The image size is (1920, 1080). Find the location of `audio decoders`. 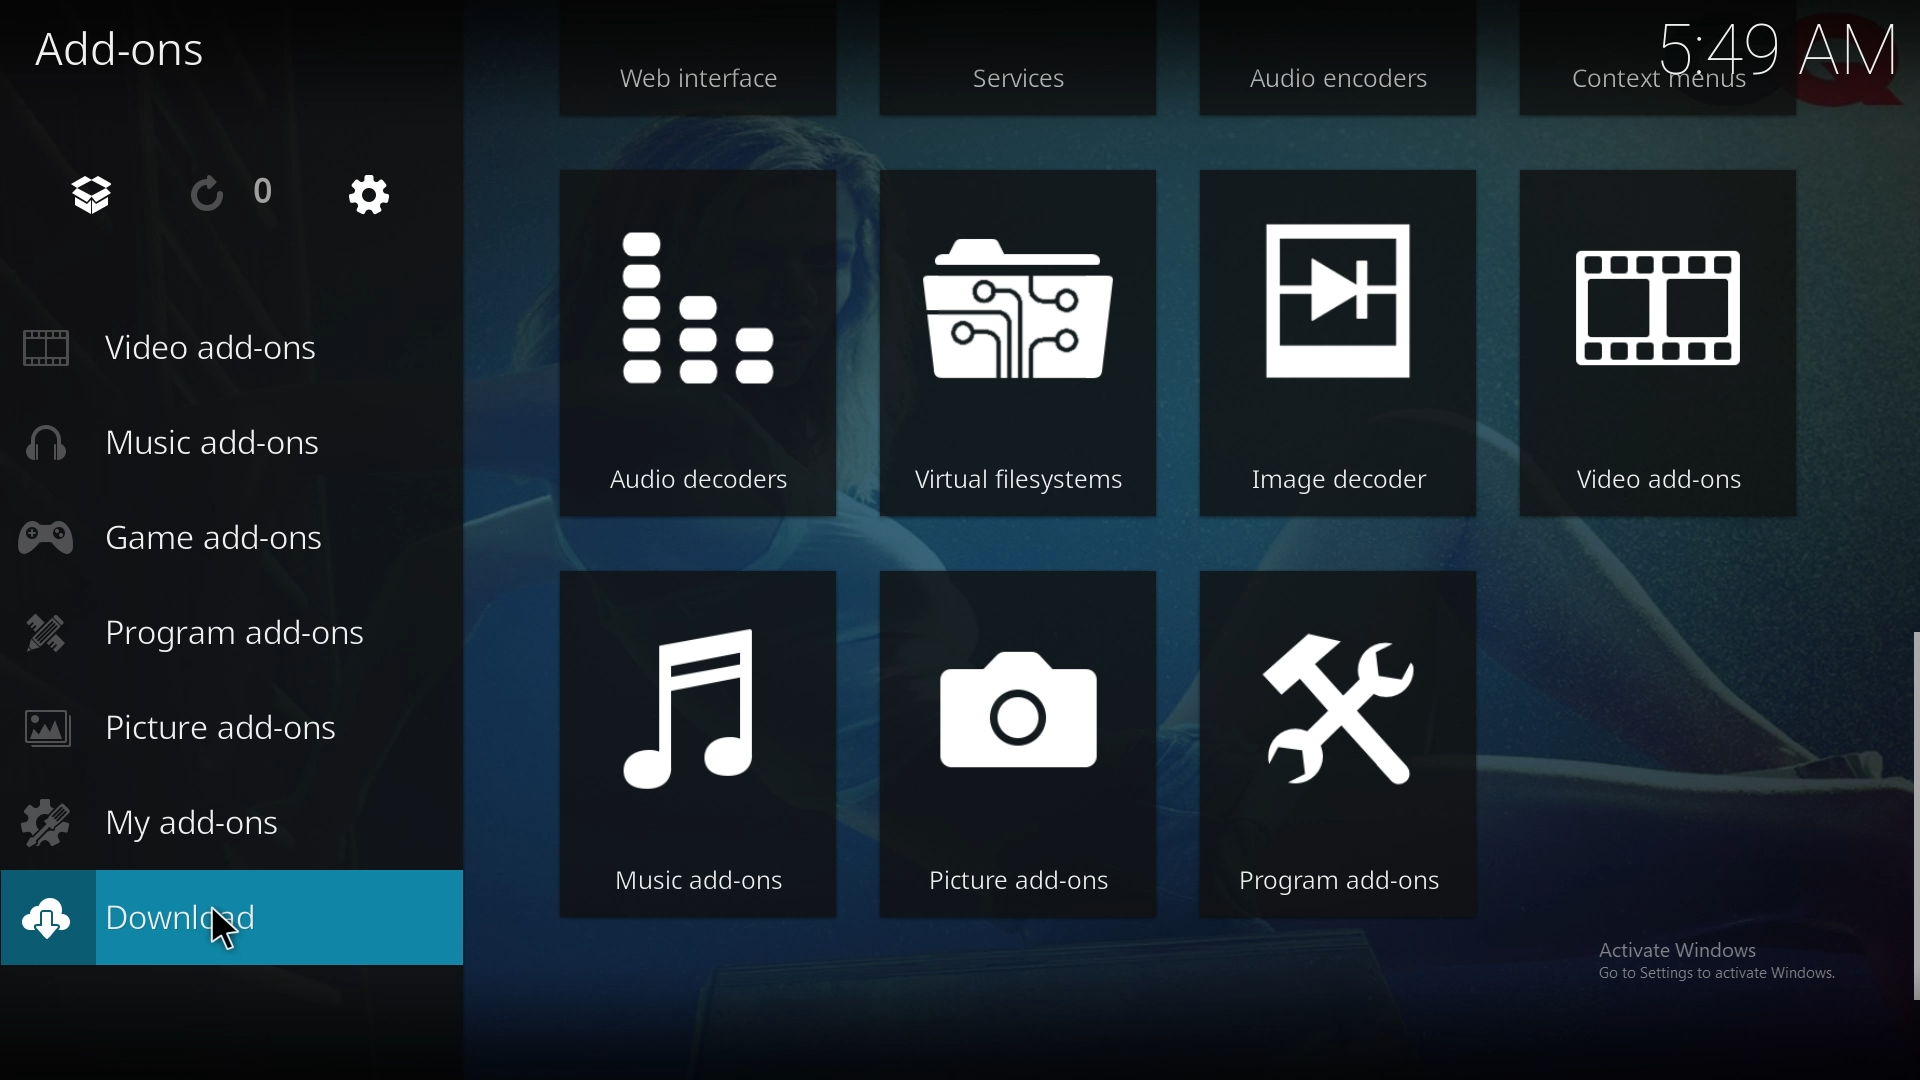

audio decoders is located at coordinates (703, 340).